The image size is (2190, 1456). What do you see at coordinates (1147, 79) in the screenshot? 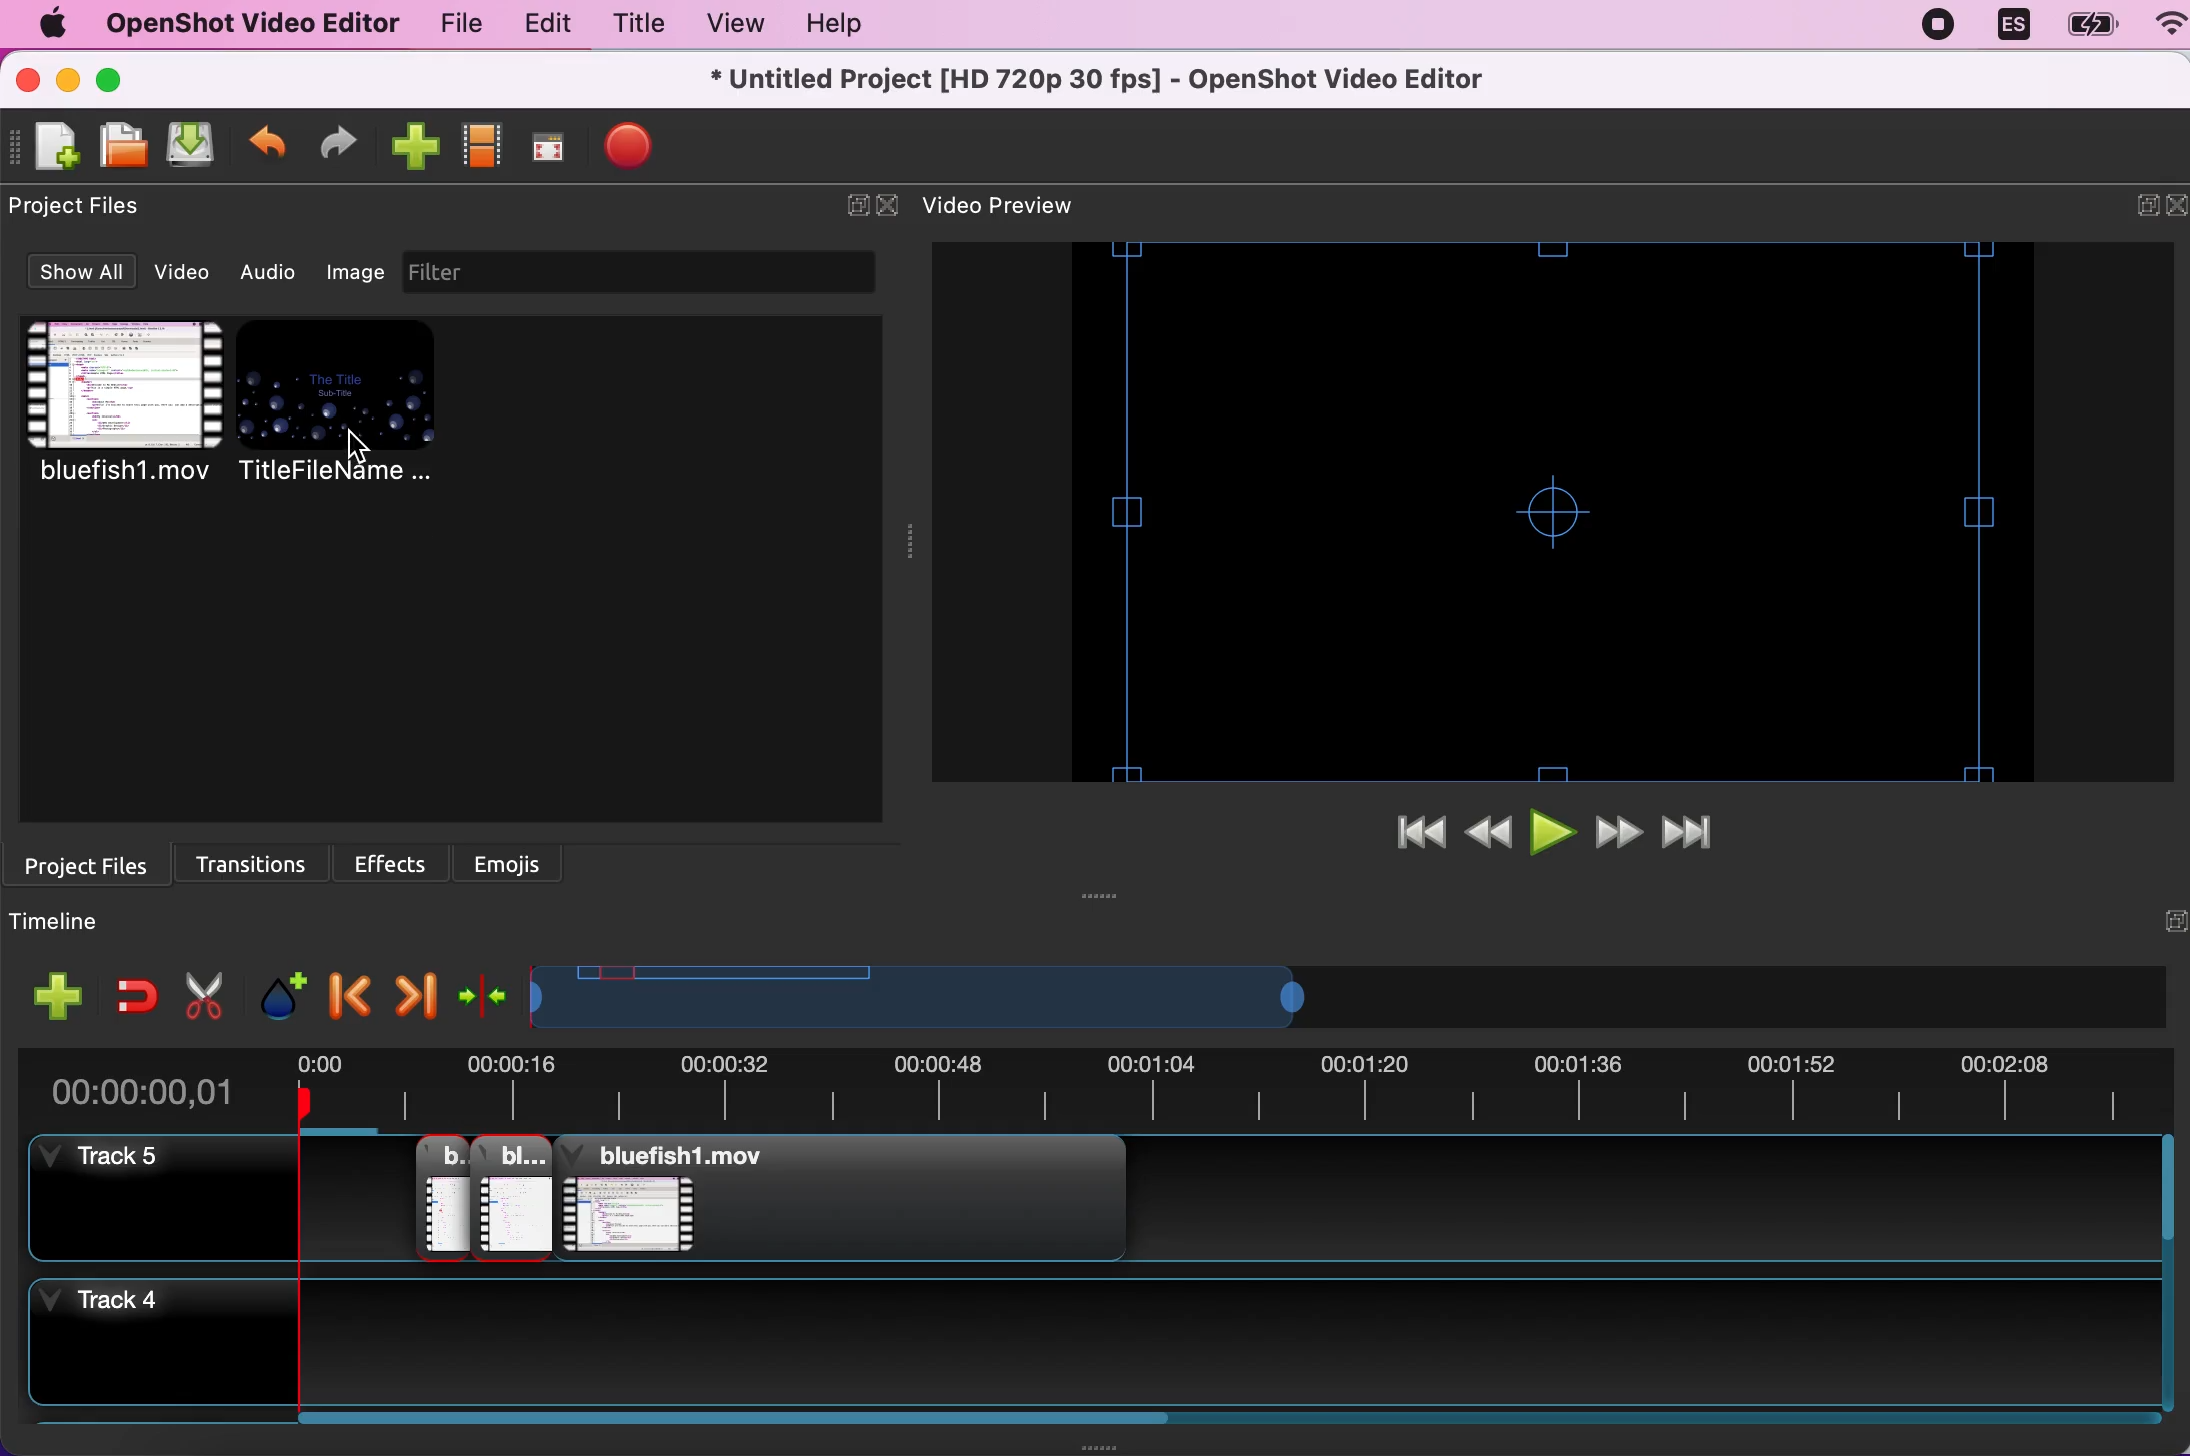
I see `* untitled project [hd 720p 30 fps] - openshot video editor` at bounding box center [1147, 79].